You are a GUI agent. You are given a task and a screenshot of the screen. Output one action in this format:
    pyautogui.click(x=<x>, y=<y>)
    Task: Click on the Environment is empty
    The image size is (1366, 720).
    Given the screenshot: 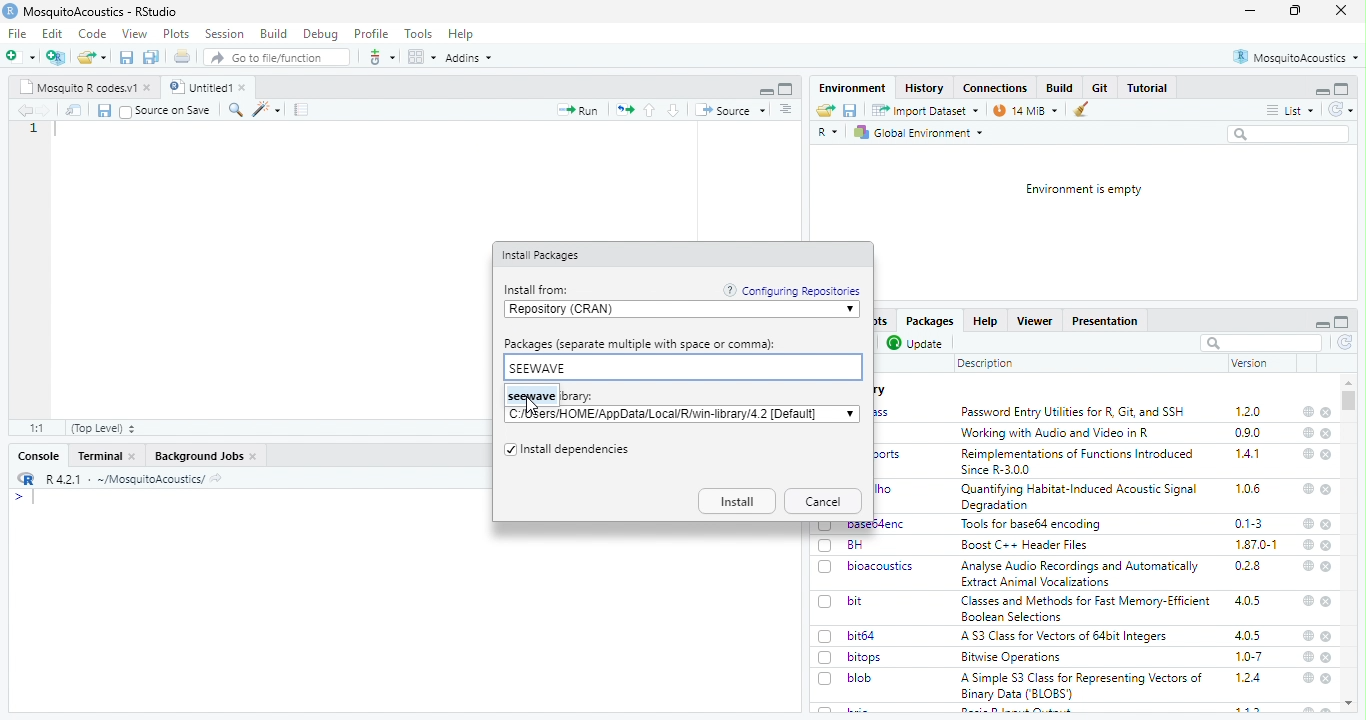 What is the action you would take?
    pyautogui.click(x=1085, y=190)
    